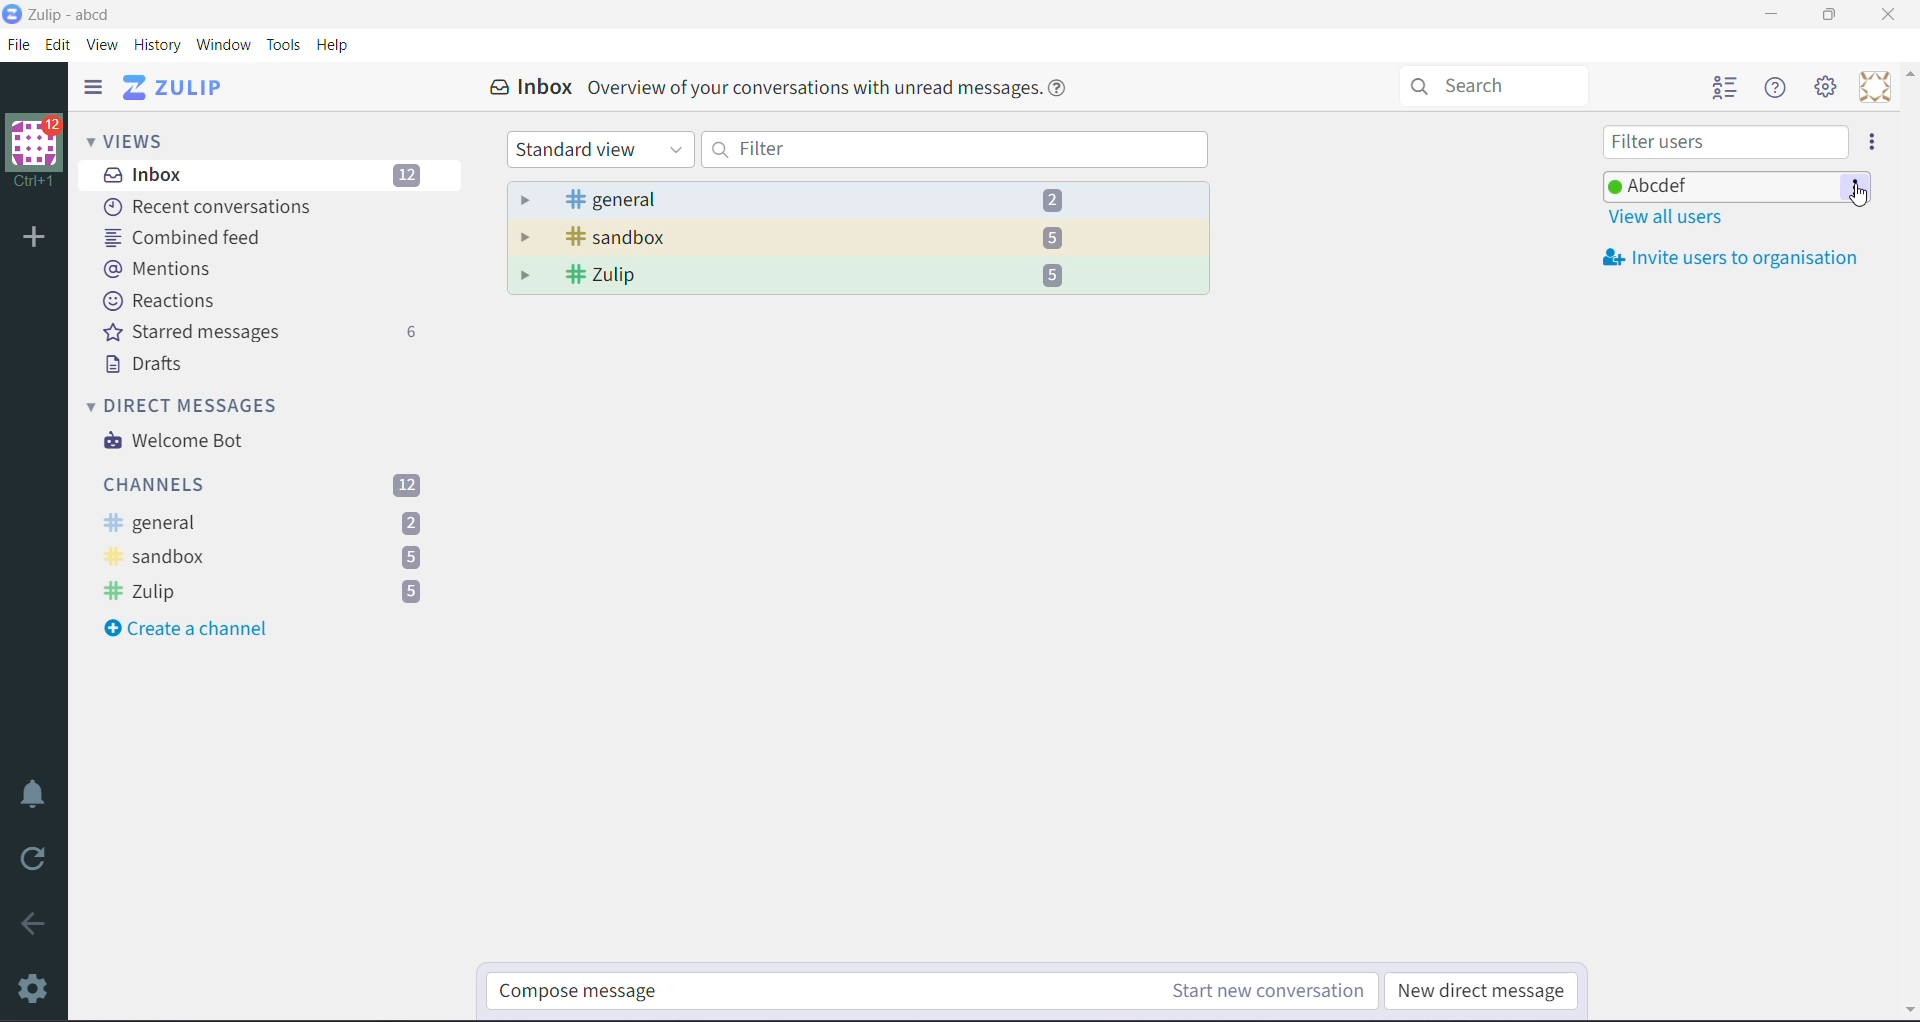 This screenshot has width=1920, height=1022. I want to click on Filter users, so click(1725, 142).